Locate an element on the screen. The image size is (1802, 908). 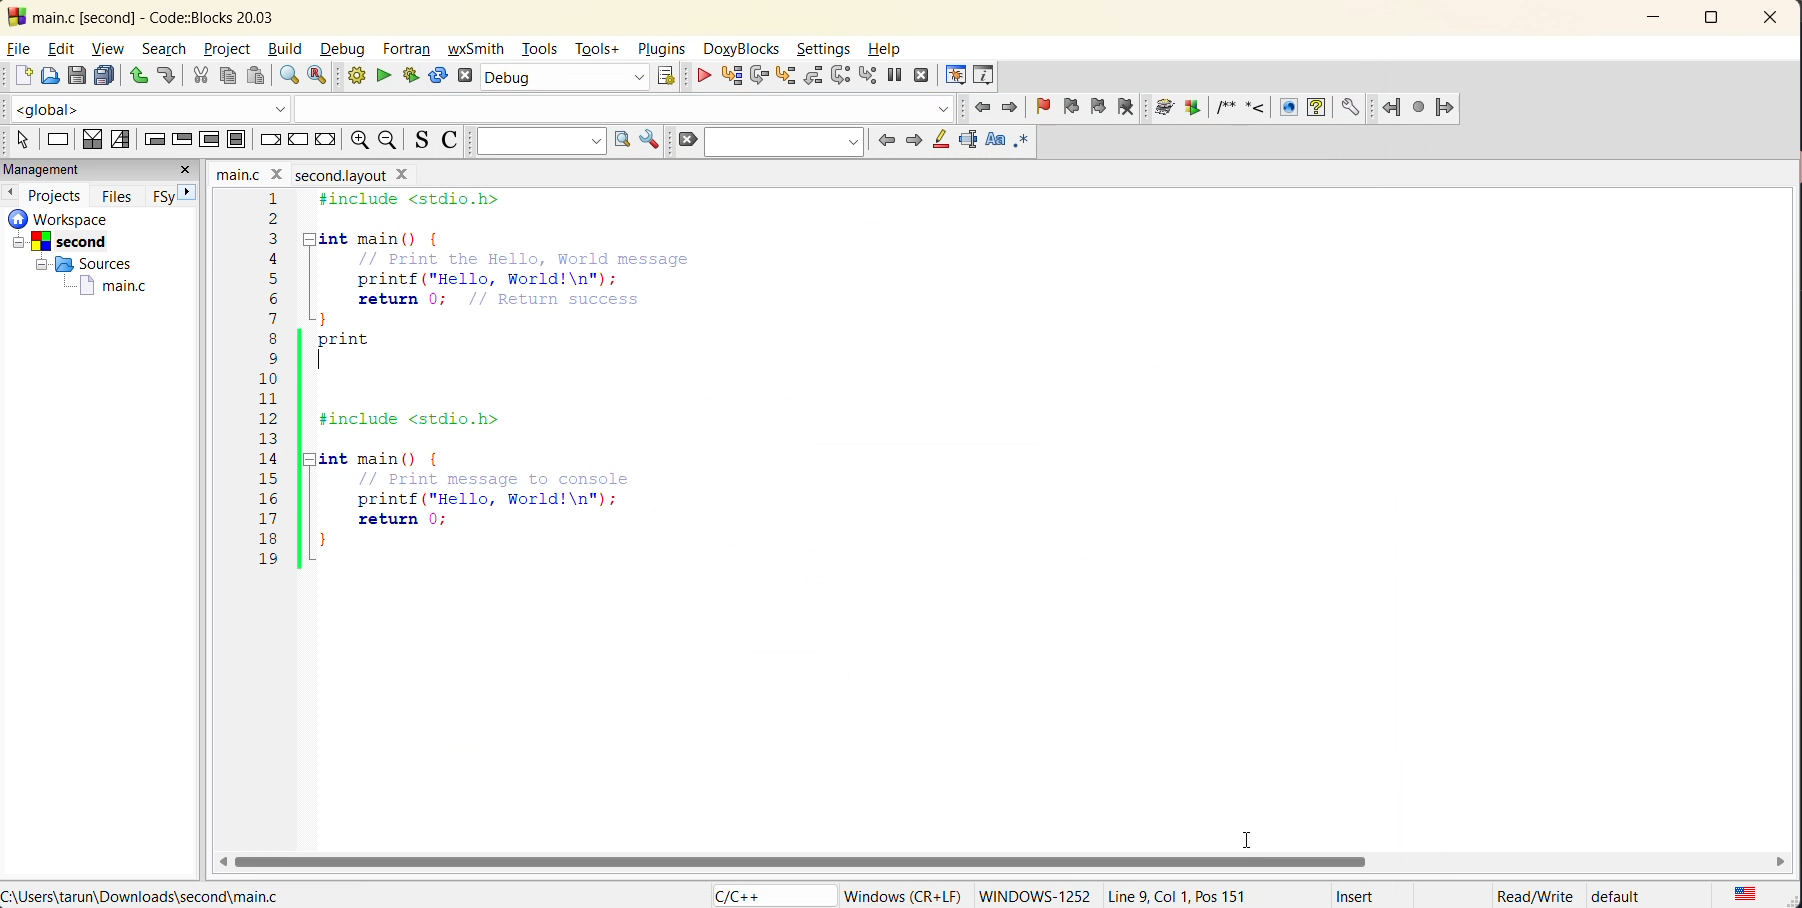
build and run is located at coordinates (411, 77).